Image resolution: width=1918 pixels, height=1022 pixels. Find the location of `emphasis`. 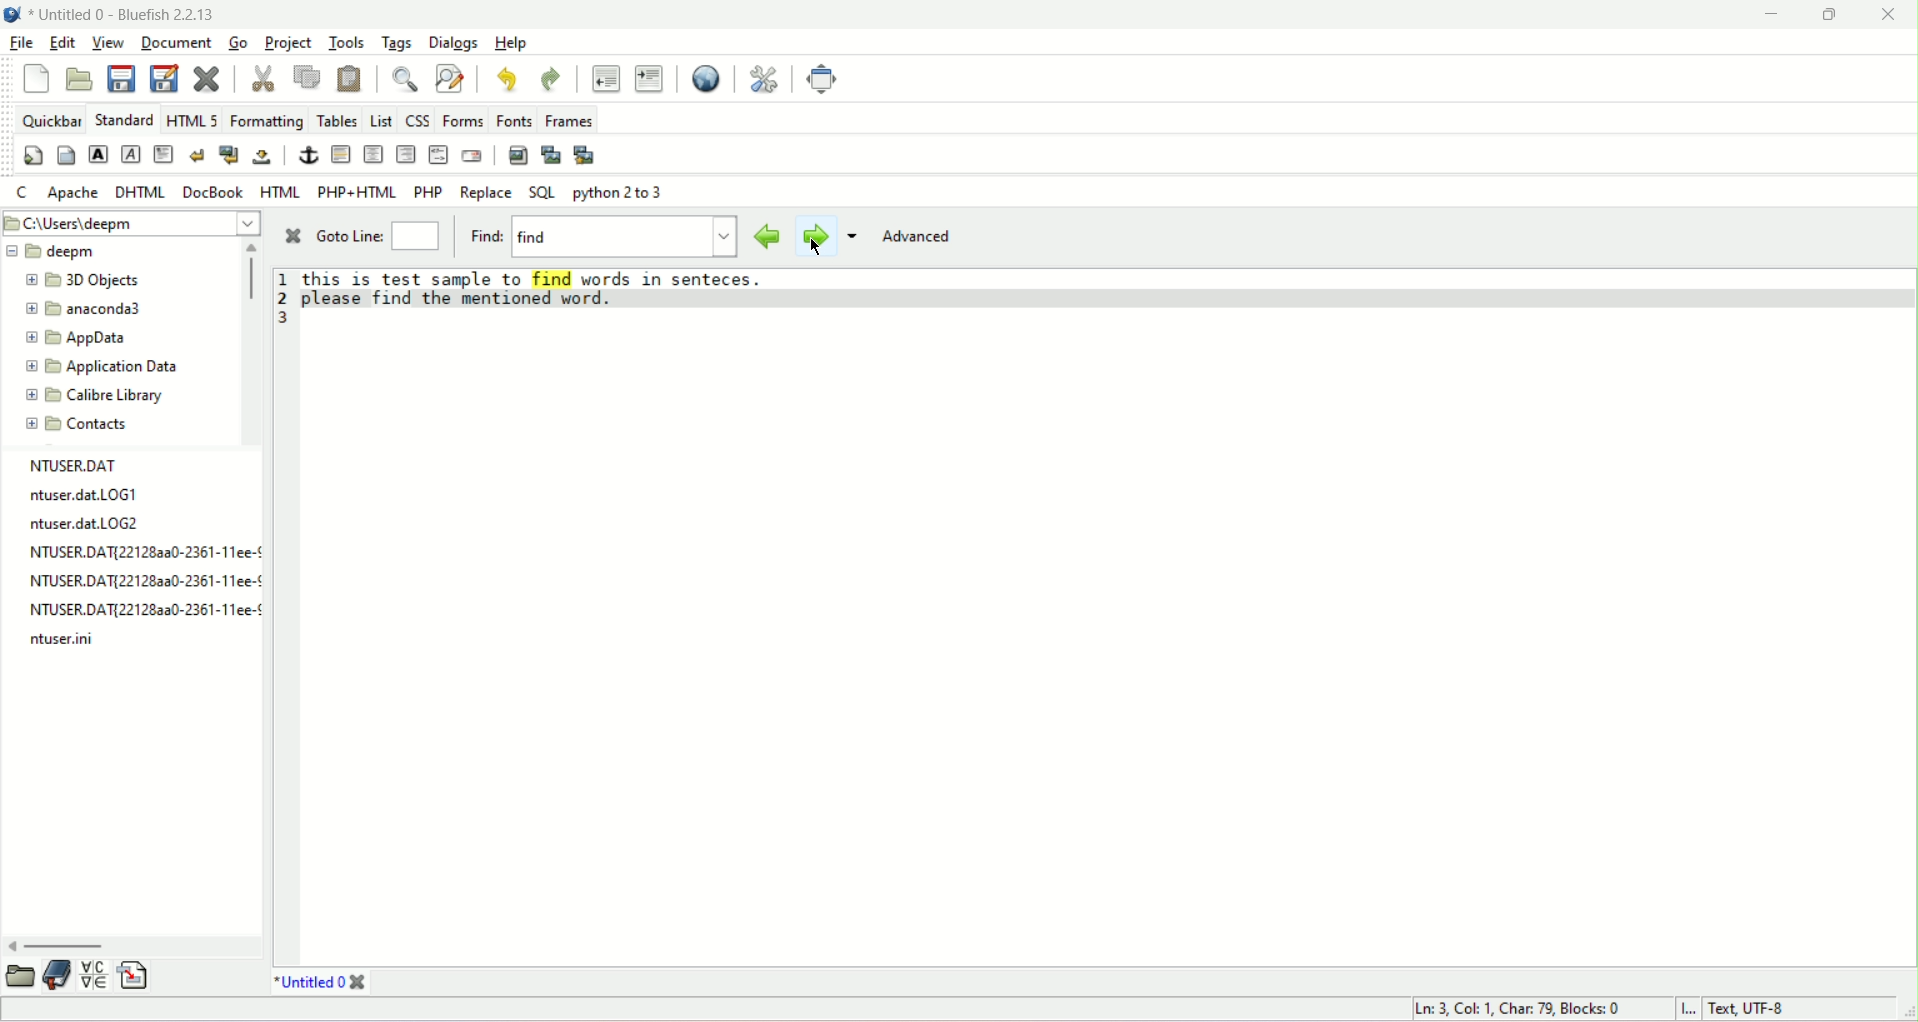

emphasis is located at coordinates (131, 155).